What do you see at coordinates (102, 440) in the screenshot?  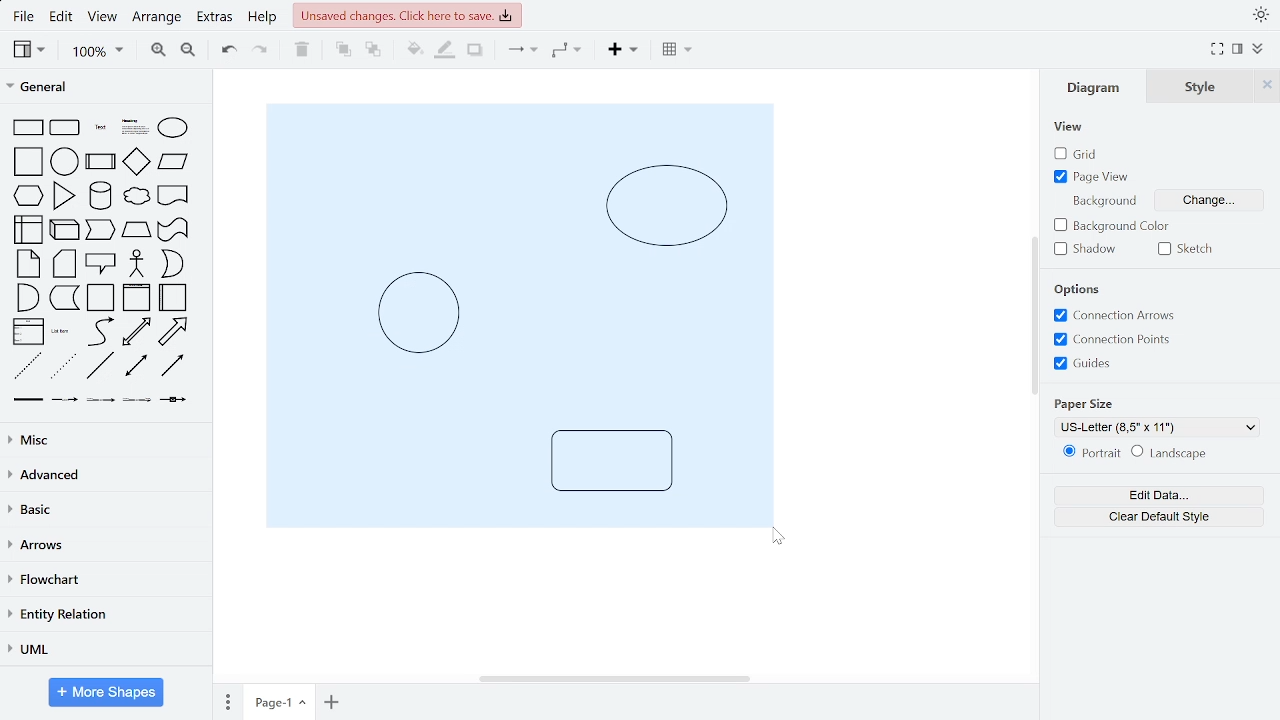 I see `misc` at bounding box center [102, 440].